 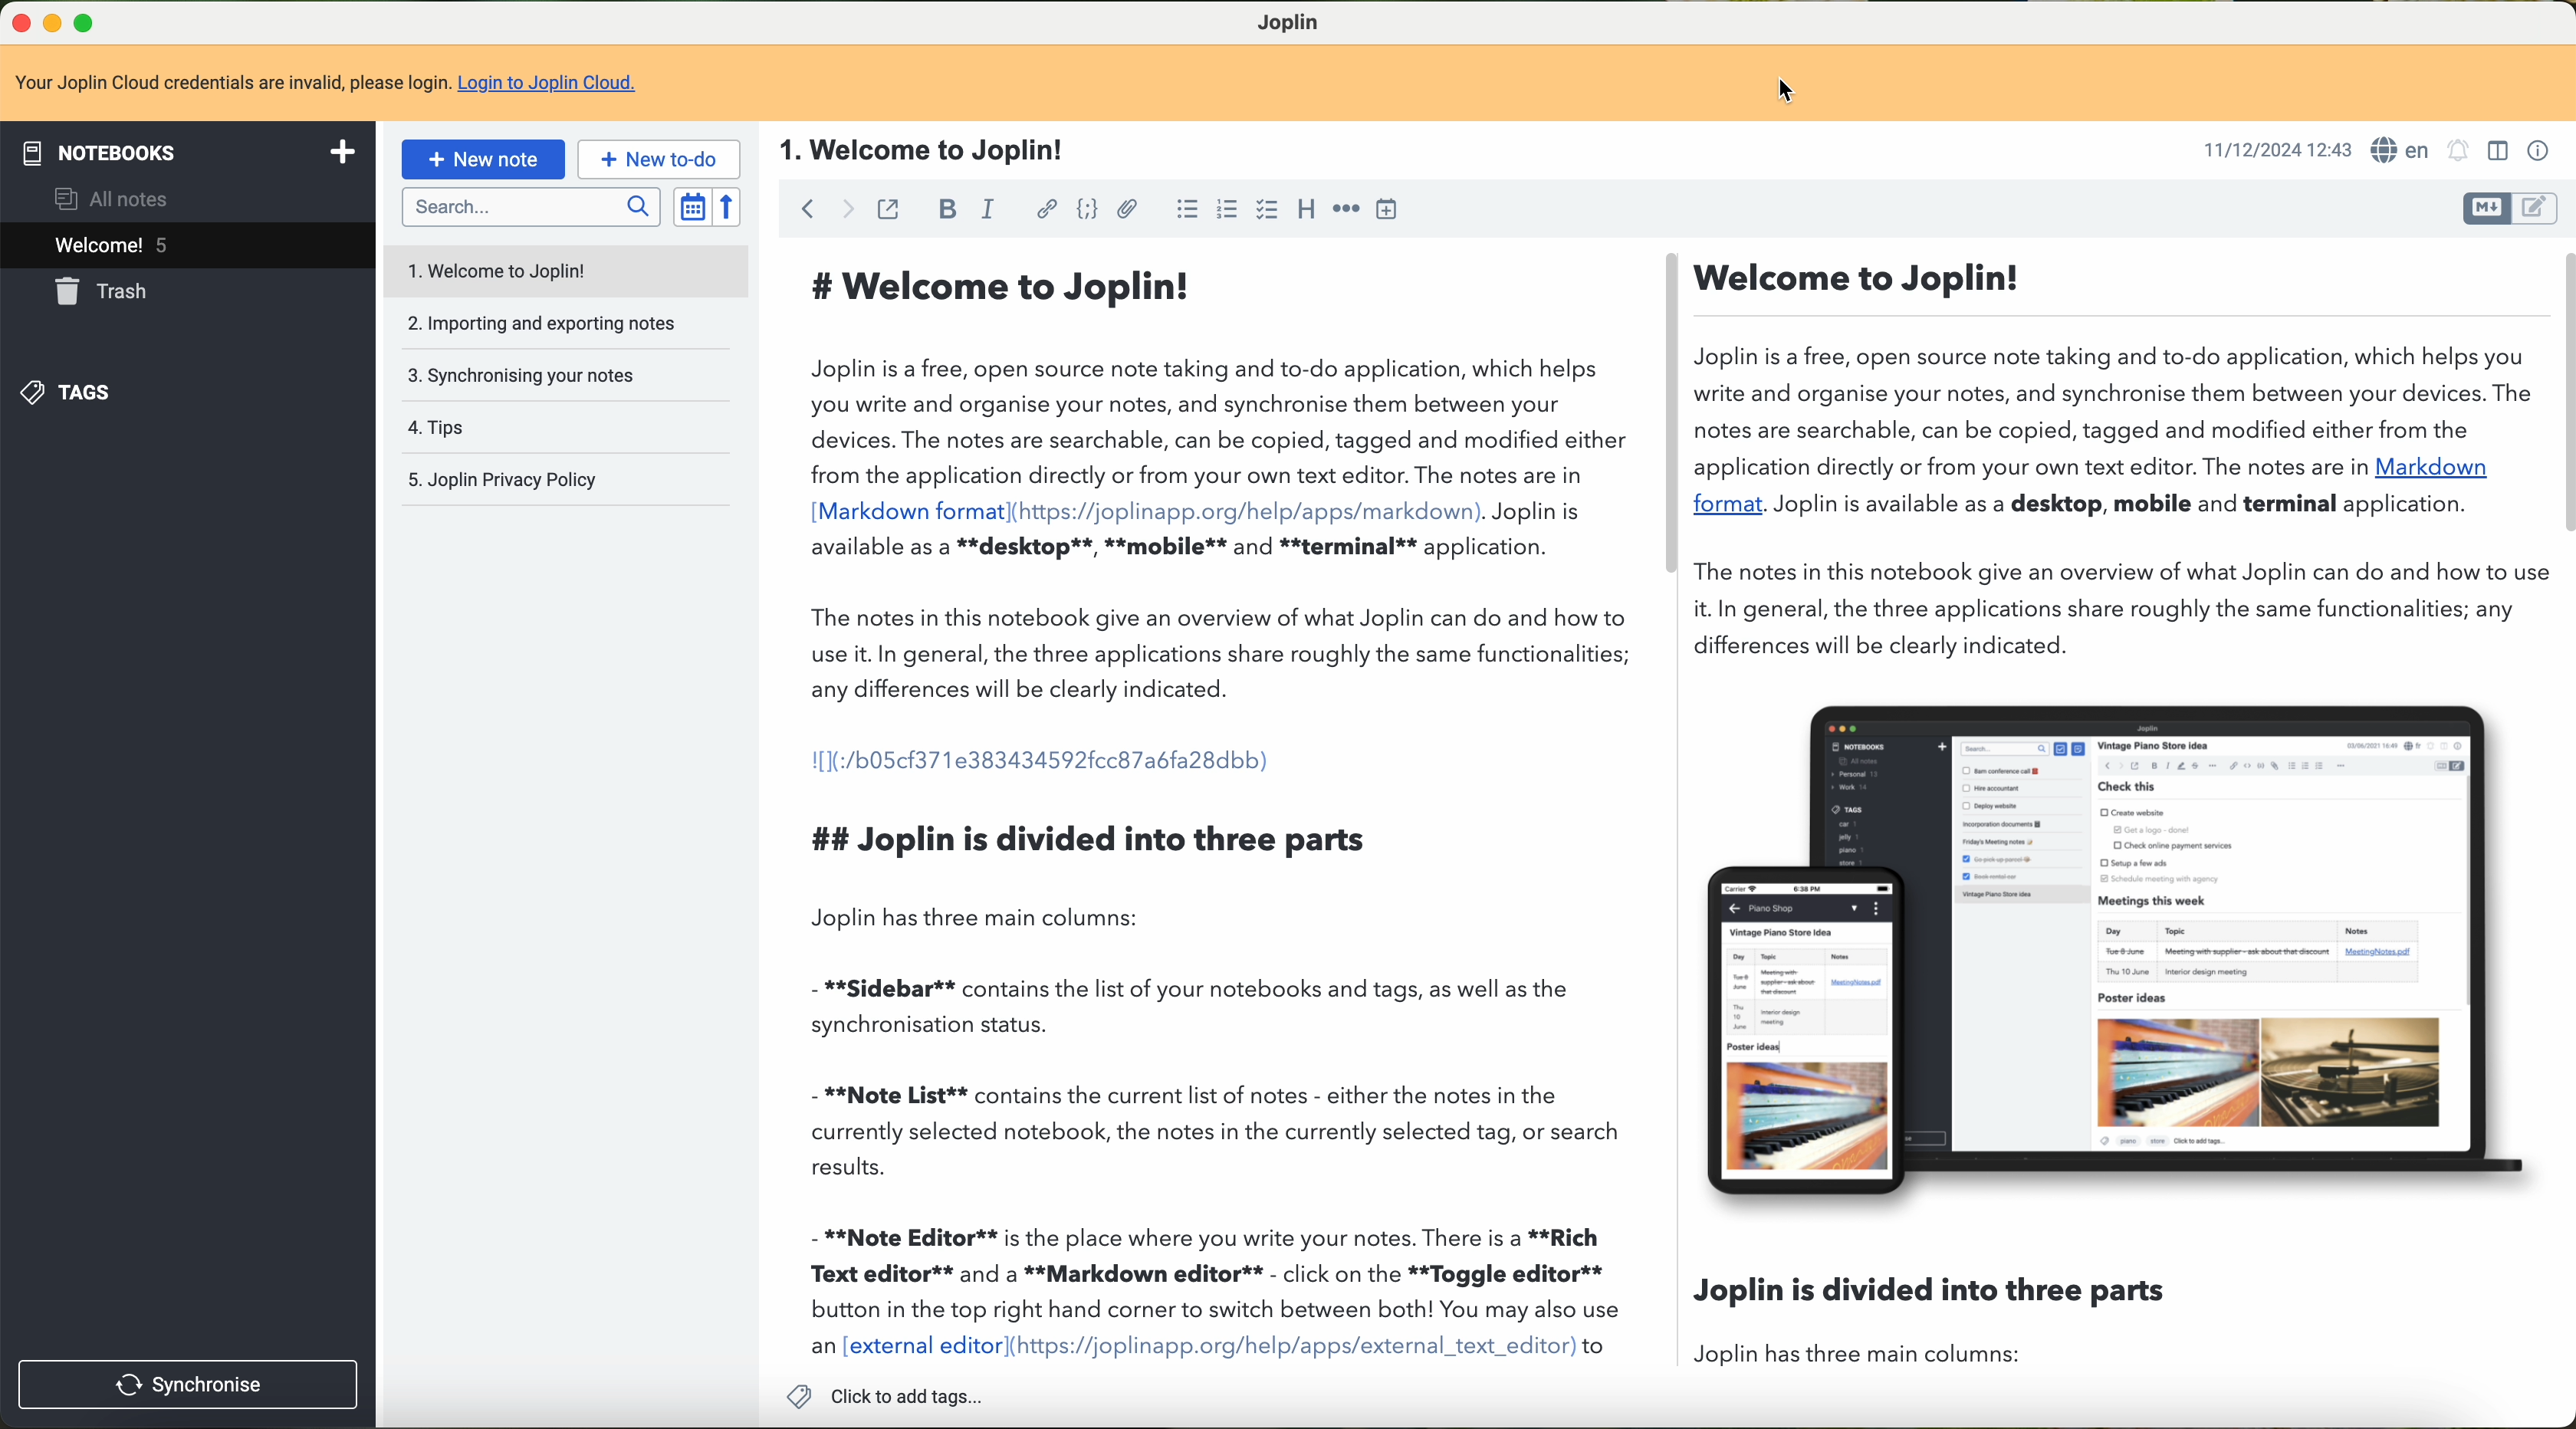 What do you see at coordinates (1088, 210) in the screenshot?
I see `code` at bounding box center [1088, 210].